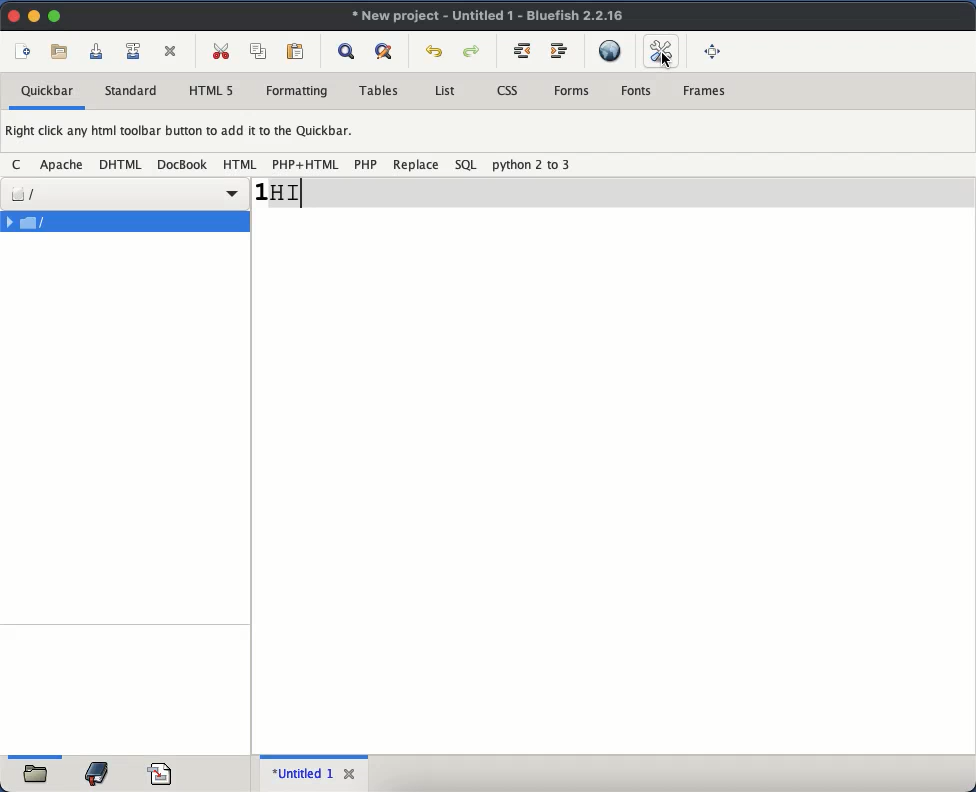  What do you see at coordinates (367, 165) in the screenshot?
I see `php` at bounding box center [367, 165].